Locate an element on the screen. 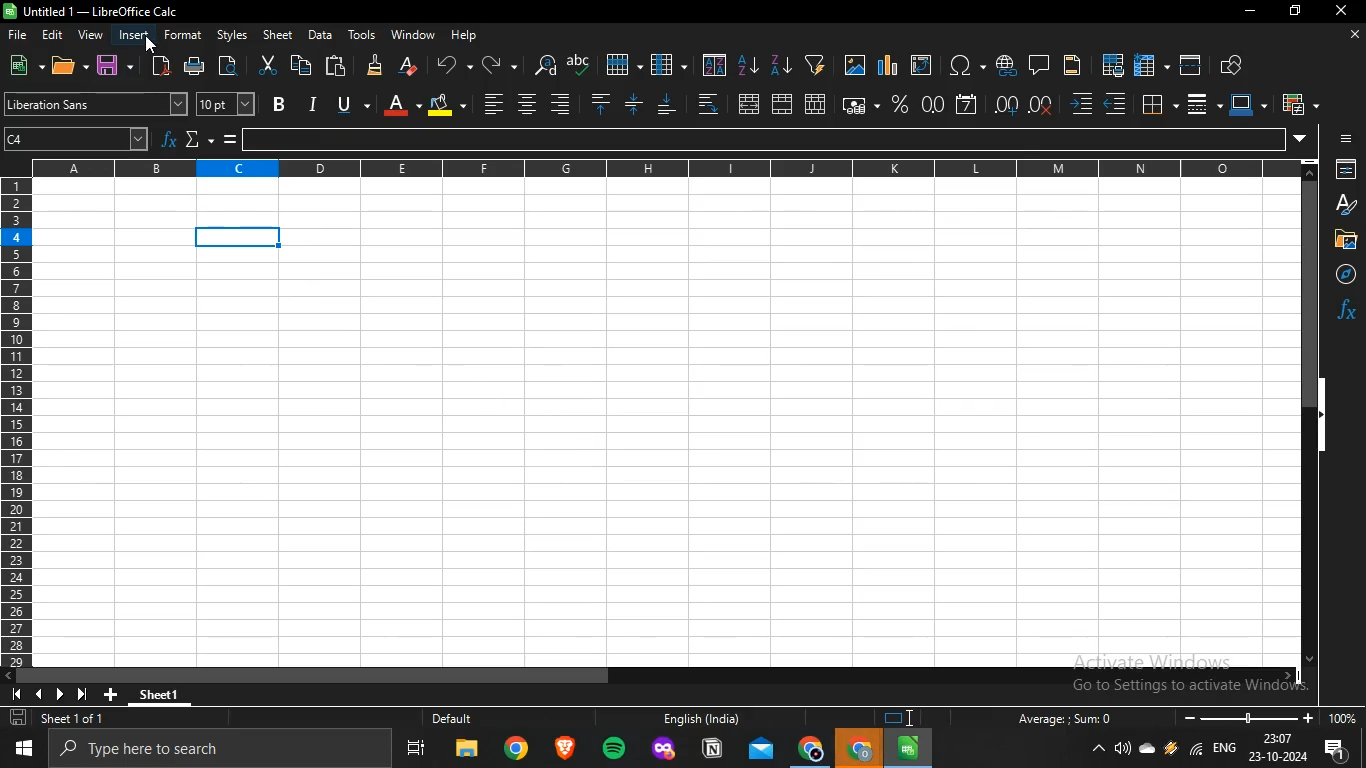 Image resolution: width=1366 pixels, height=768 pixels. define print area is located at coordinates (1113, 64).